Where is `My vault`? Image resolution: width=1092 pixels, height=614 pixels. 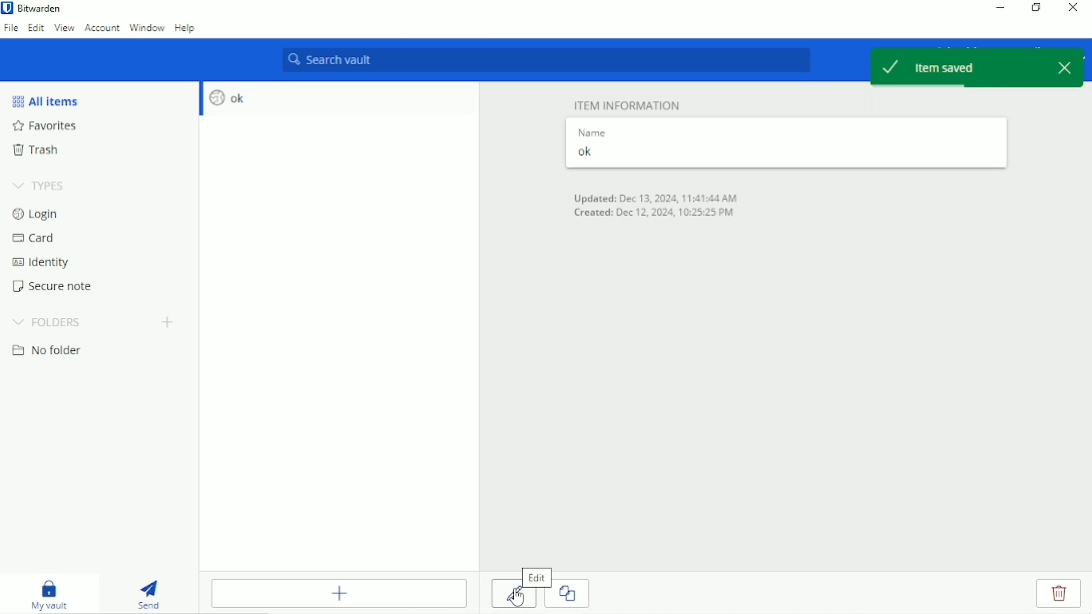
My vault is located at coordinates (53, 594).